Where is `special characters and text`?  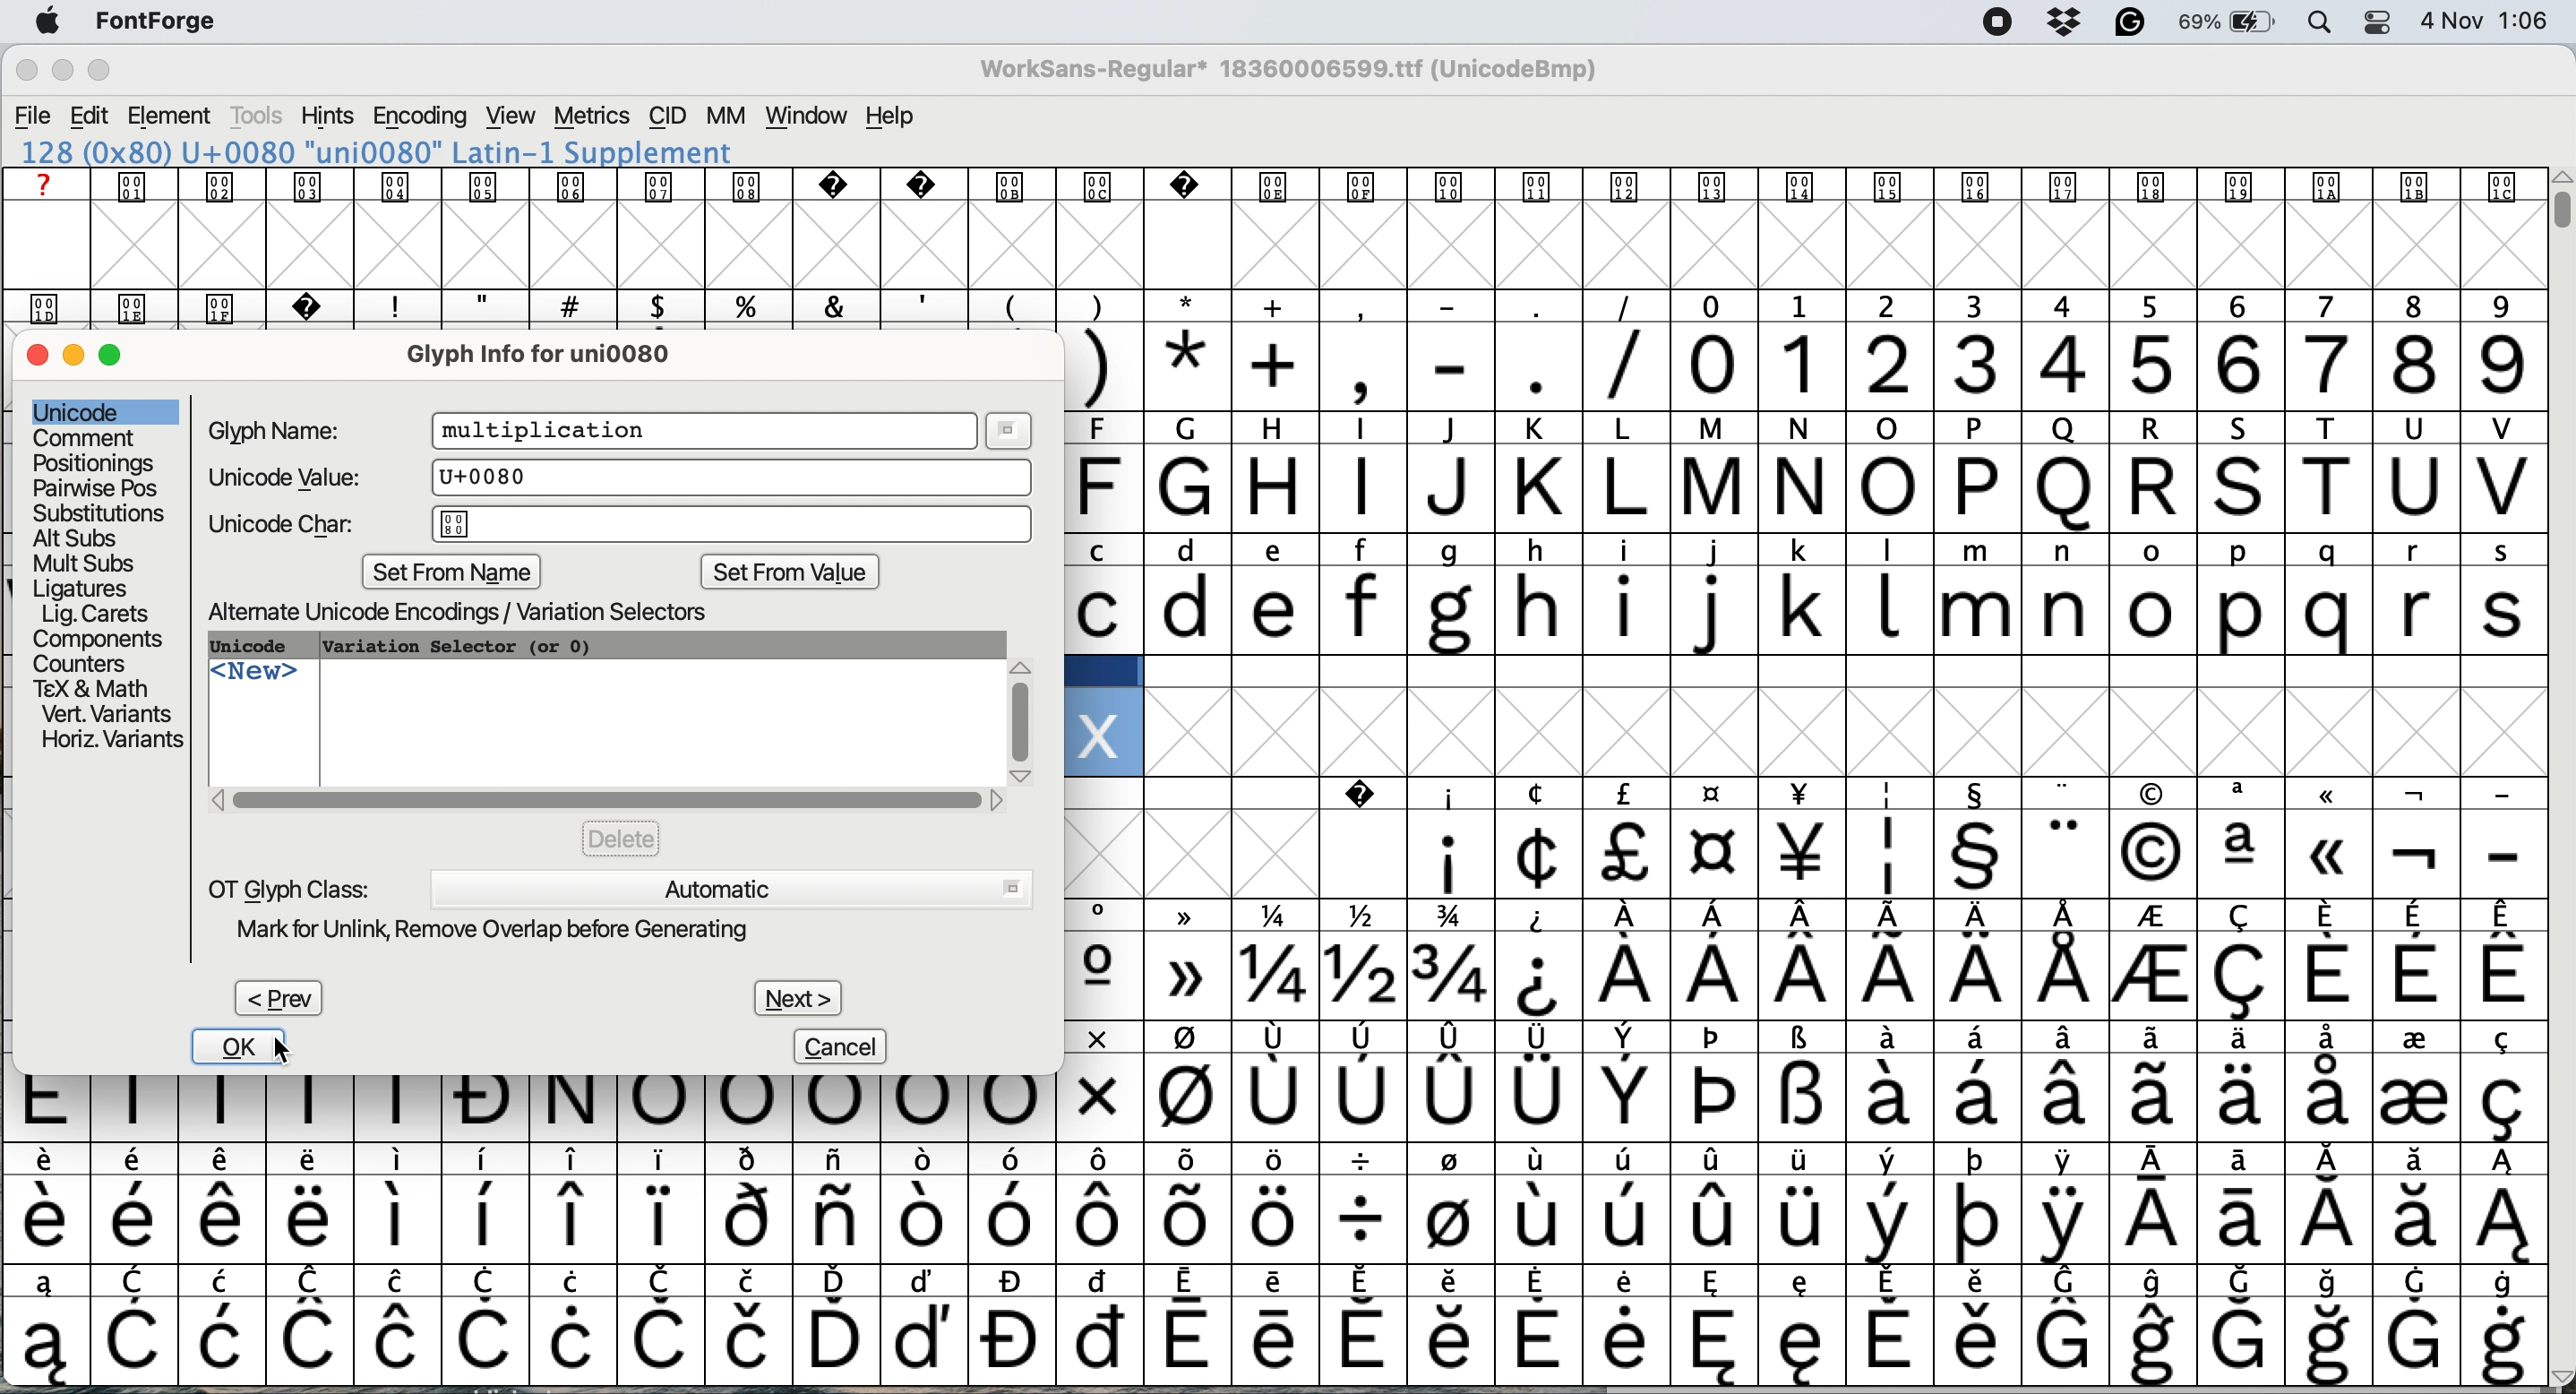
special characters and text is located at coordinates (1282, 305).